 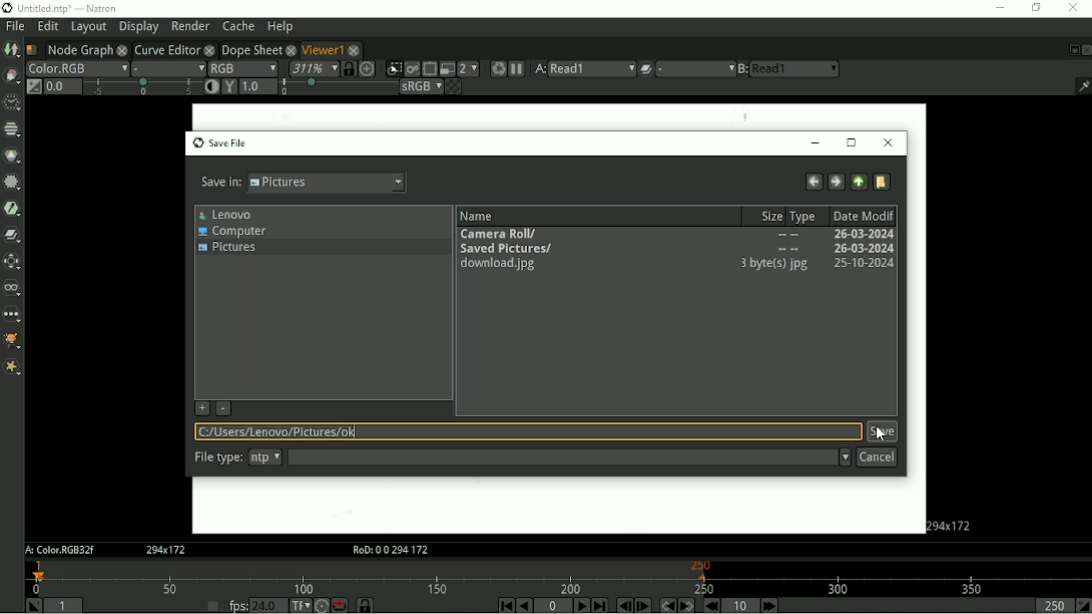 I want to click on Minimize, so click(x=1000, y=8).